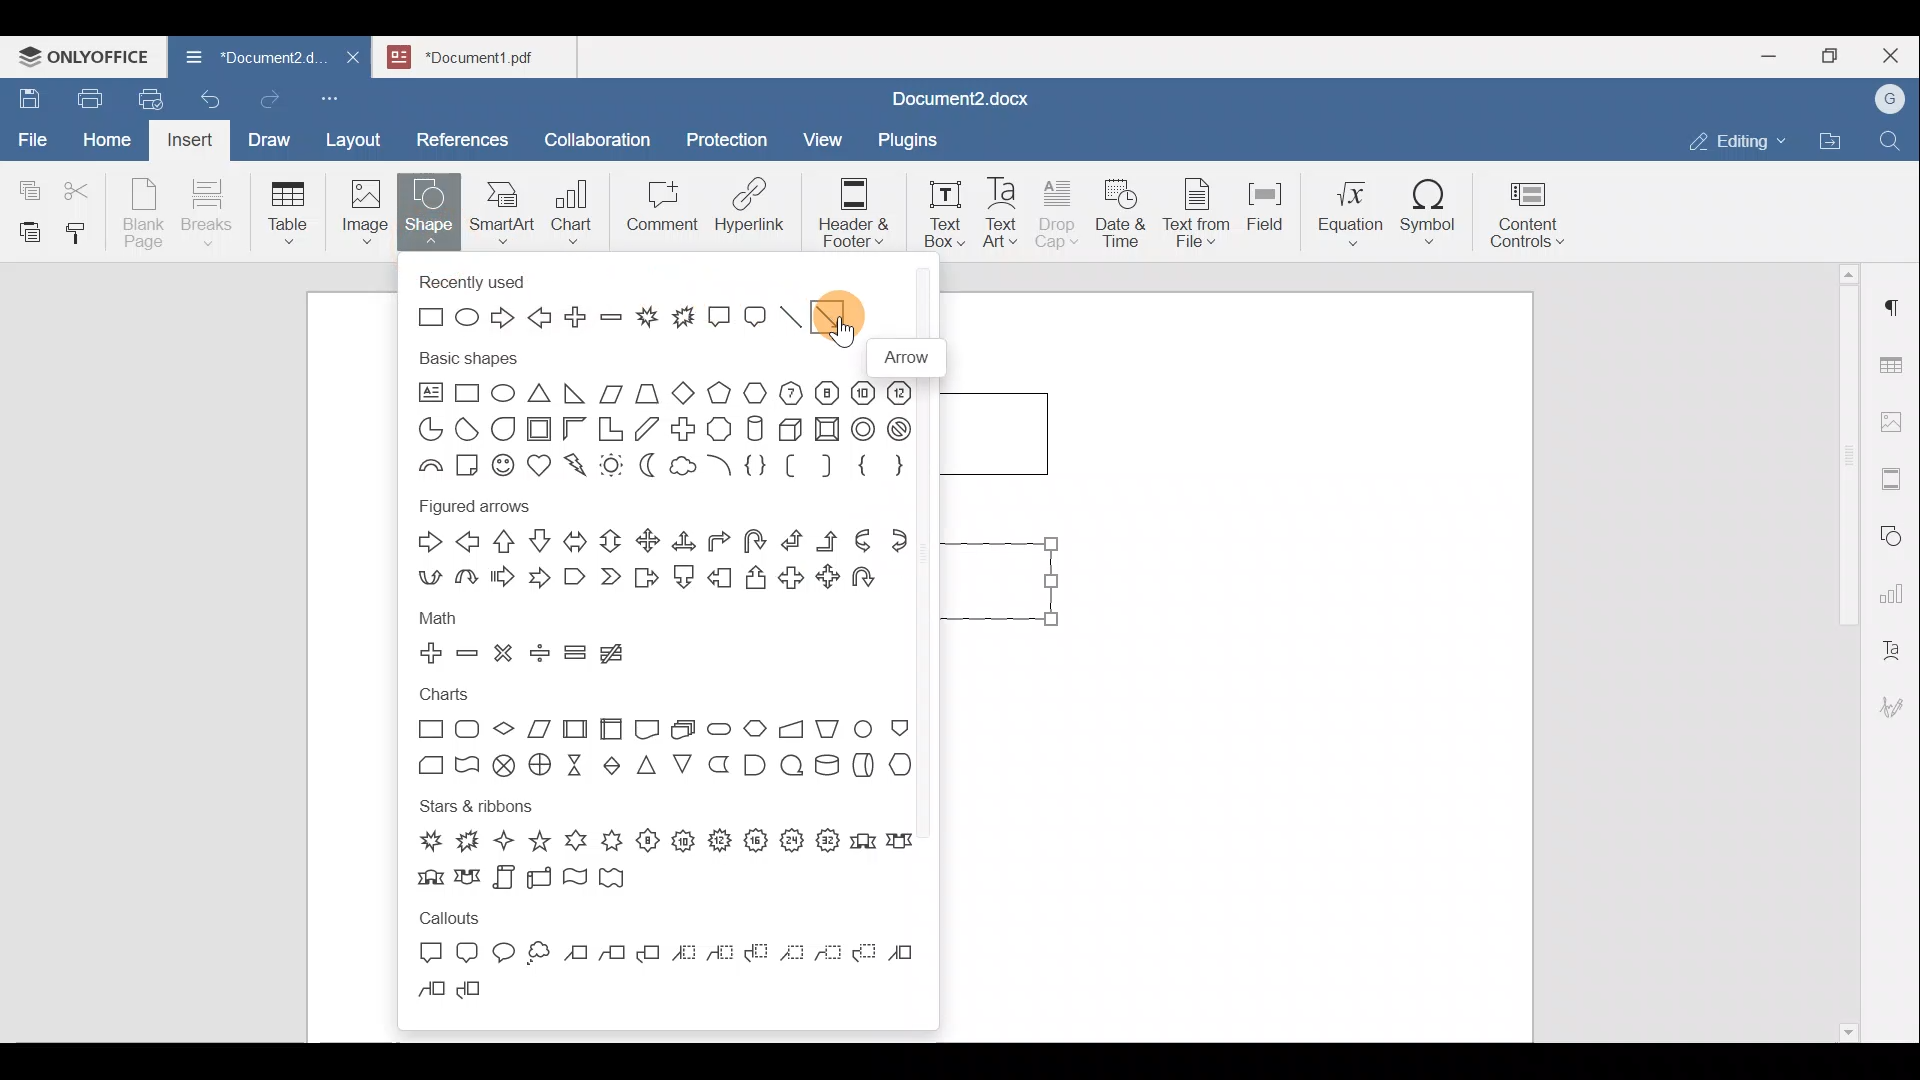 This screenshot has width=1920, height=1080. Describe the element at coordinates (145, 96) in the screenshot. I see `Quick print` at that location.